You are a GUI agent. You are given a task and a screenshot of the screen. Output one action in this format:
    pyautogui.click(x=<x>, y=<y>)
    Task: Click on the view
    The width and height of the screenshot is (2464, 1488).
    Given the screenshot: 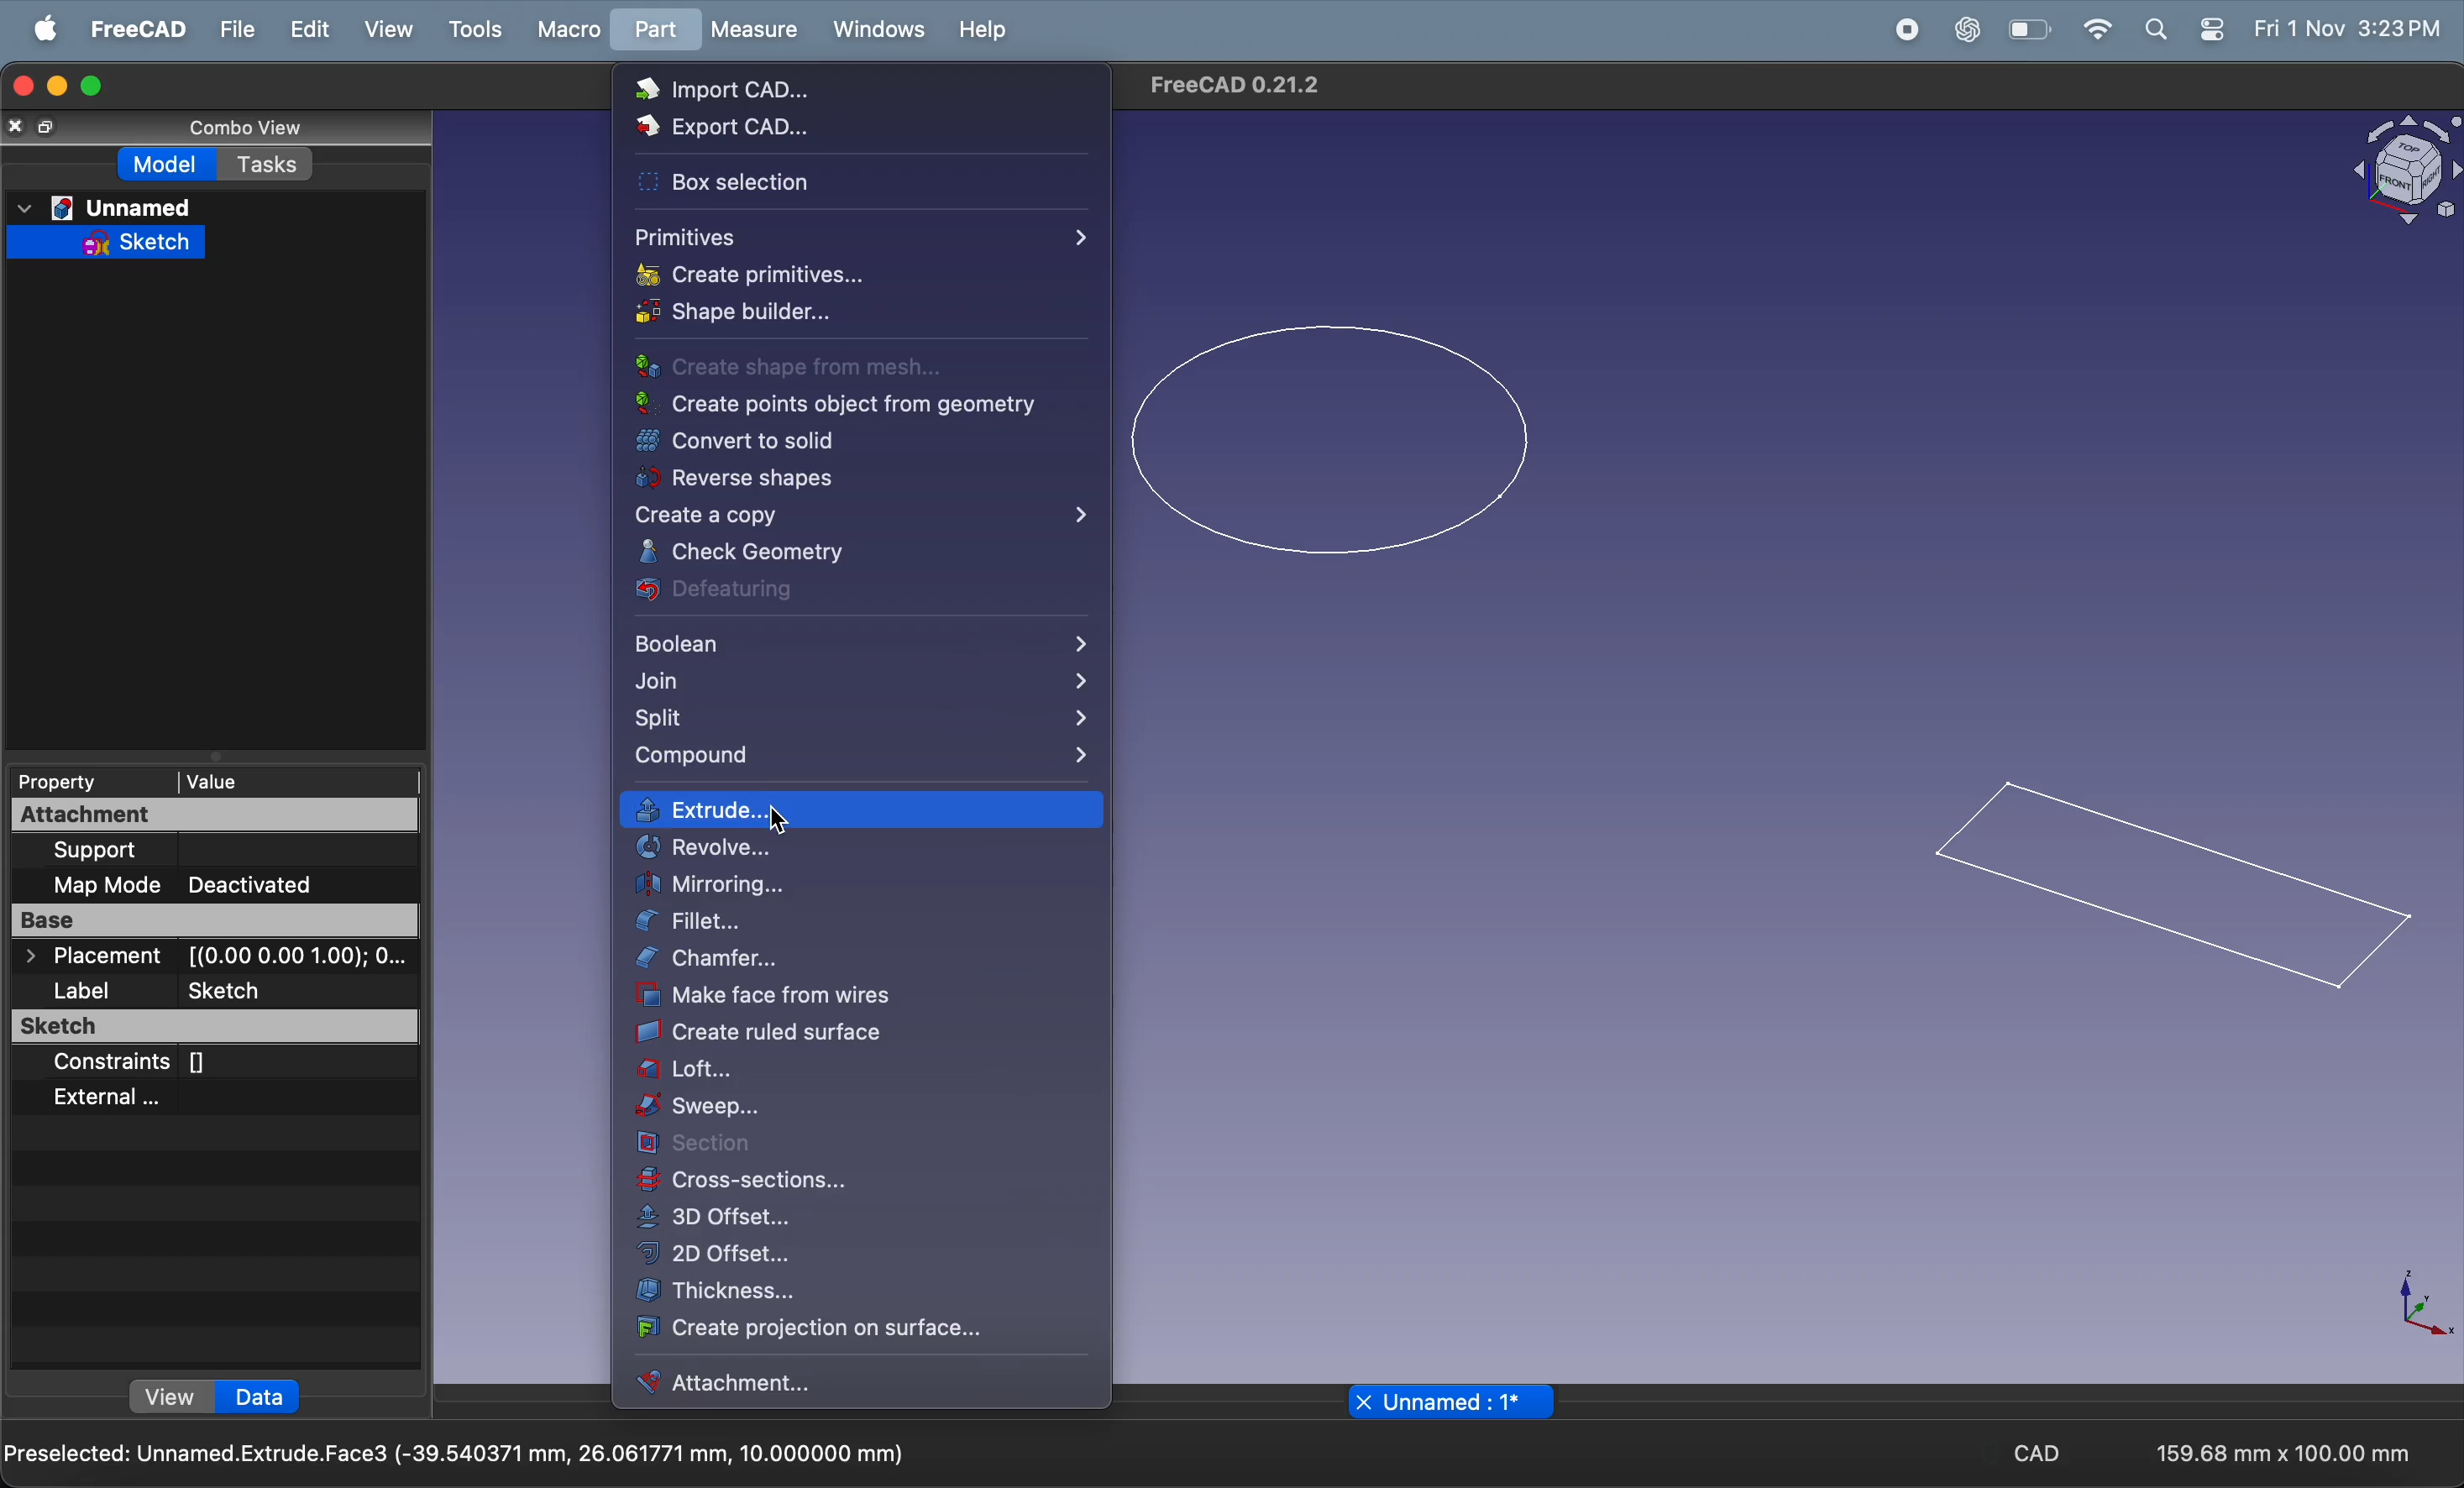 What is the action you would take?
    pyautogui.click(x=168, y=1397)
    